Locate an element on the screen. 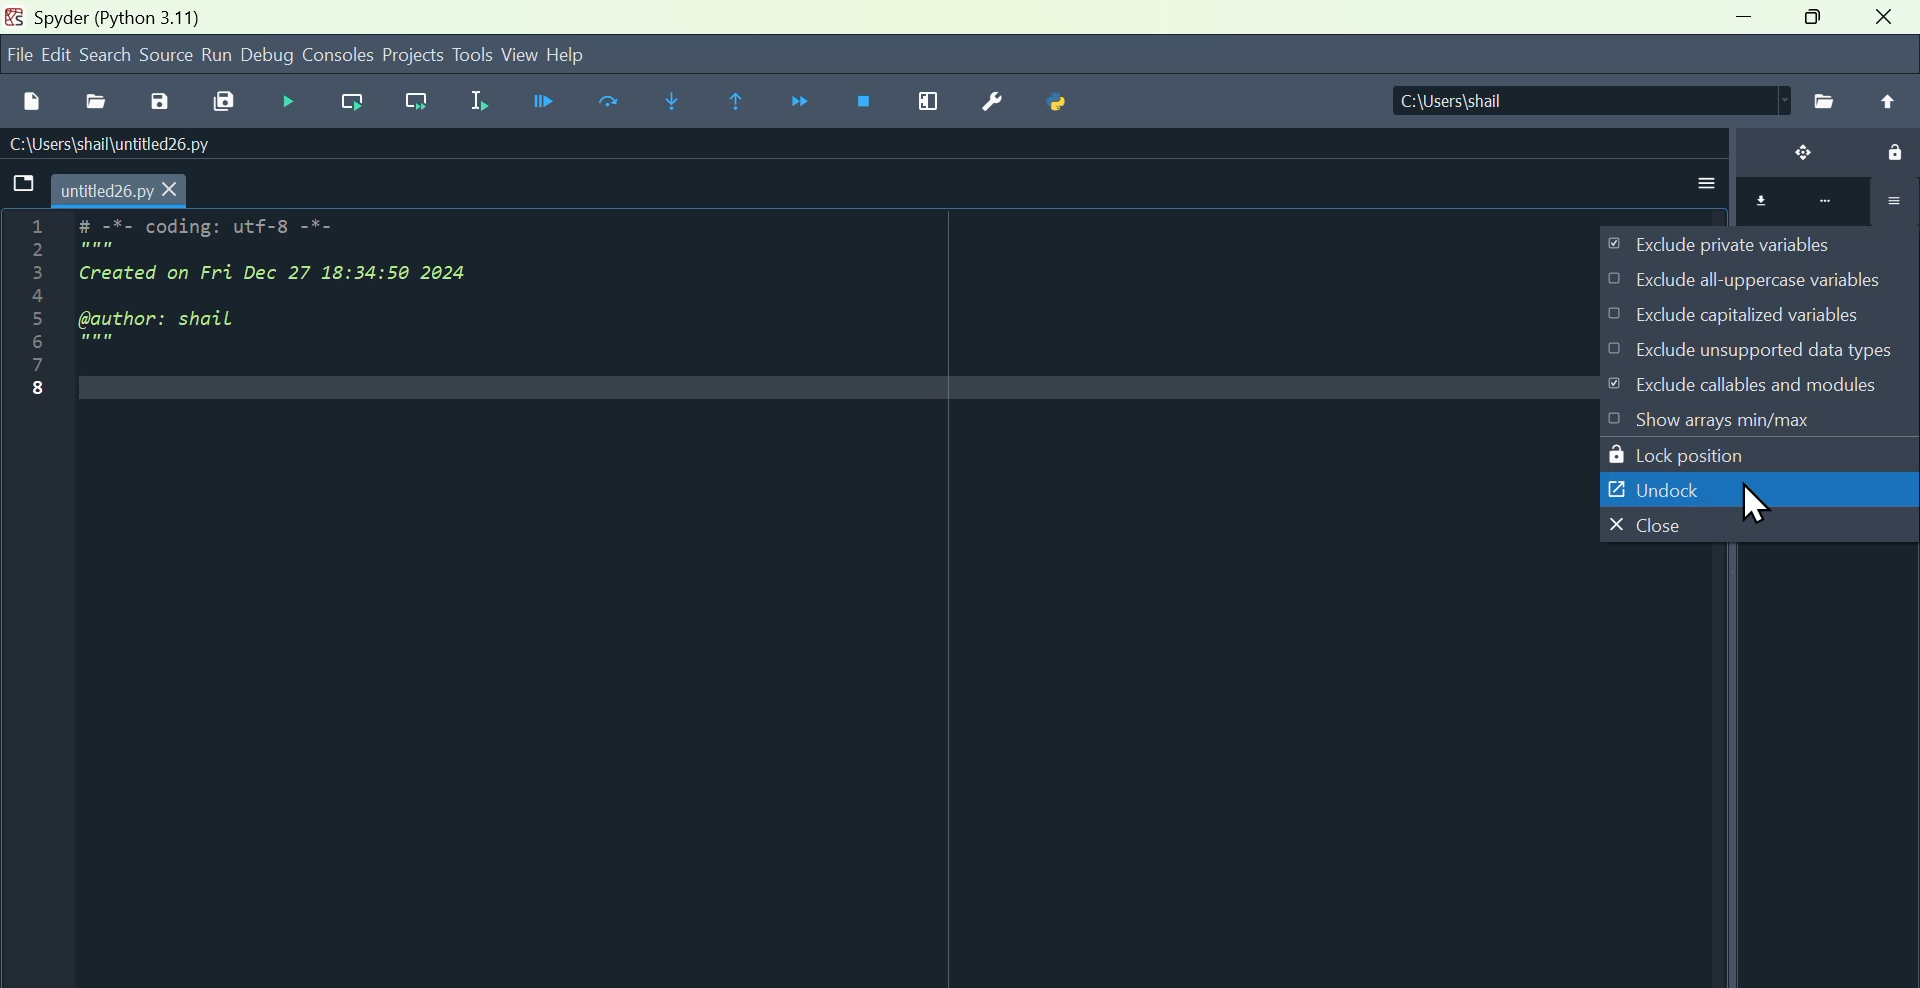 The width and height of the screenshot is (1920, 988). minimise is located at coordinates (1737, 24).